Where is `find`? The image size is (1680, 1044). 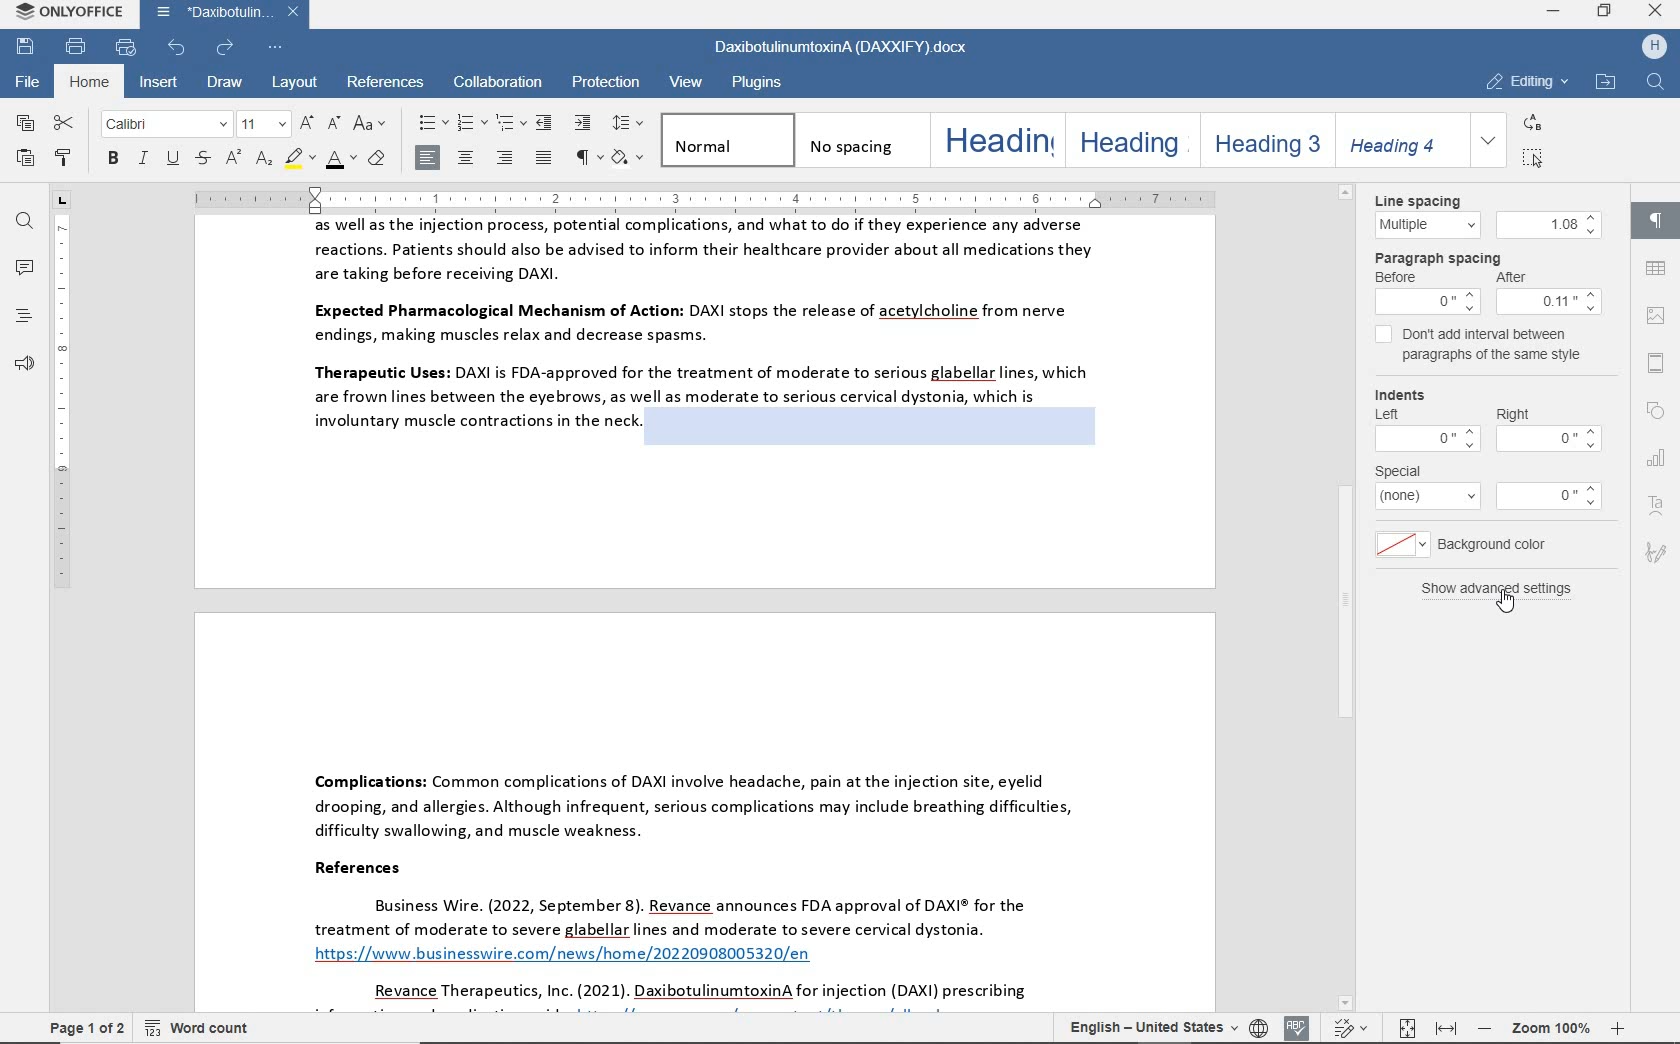 find is located at coordinates (1654, 84).